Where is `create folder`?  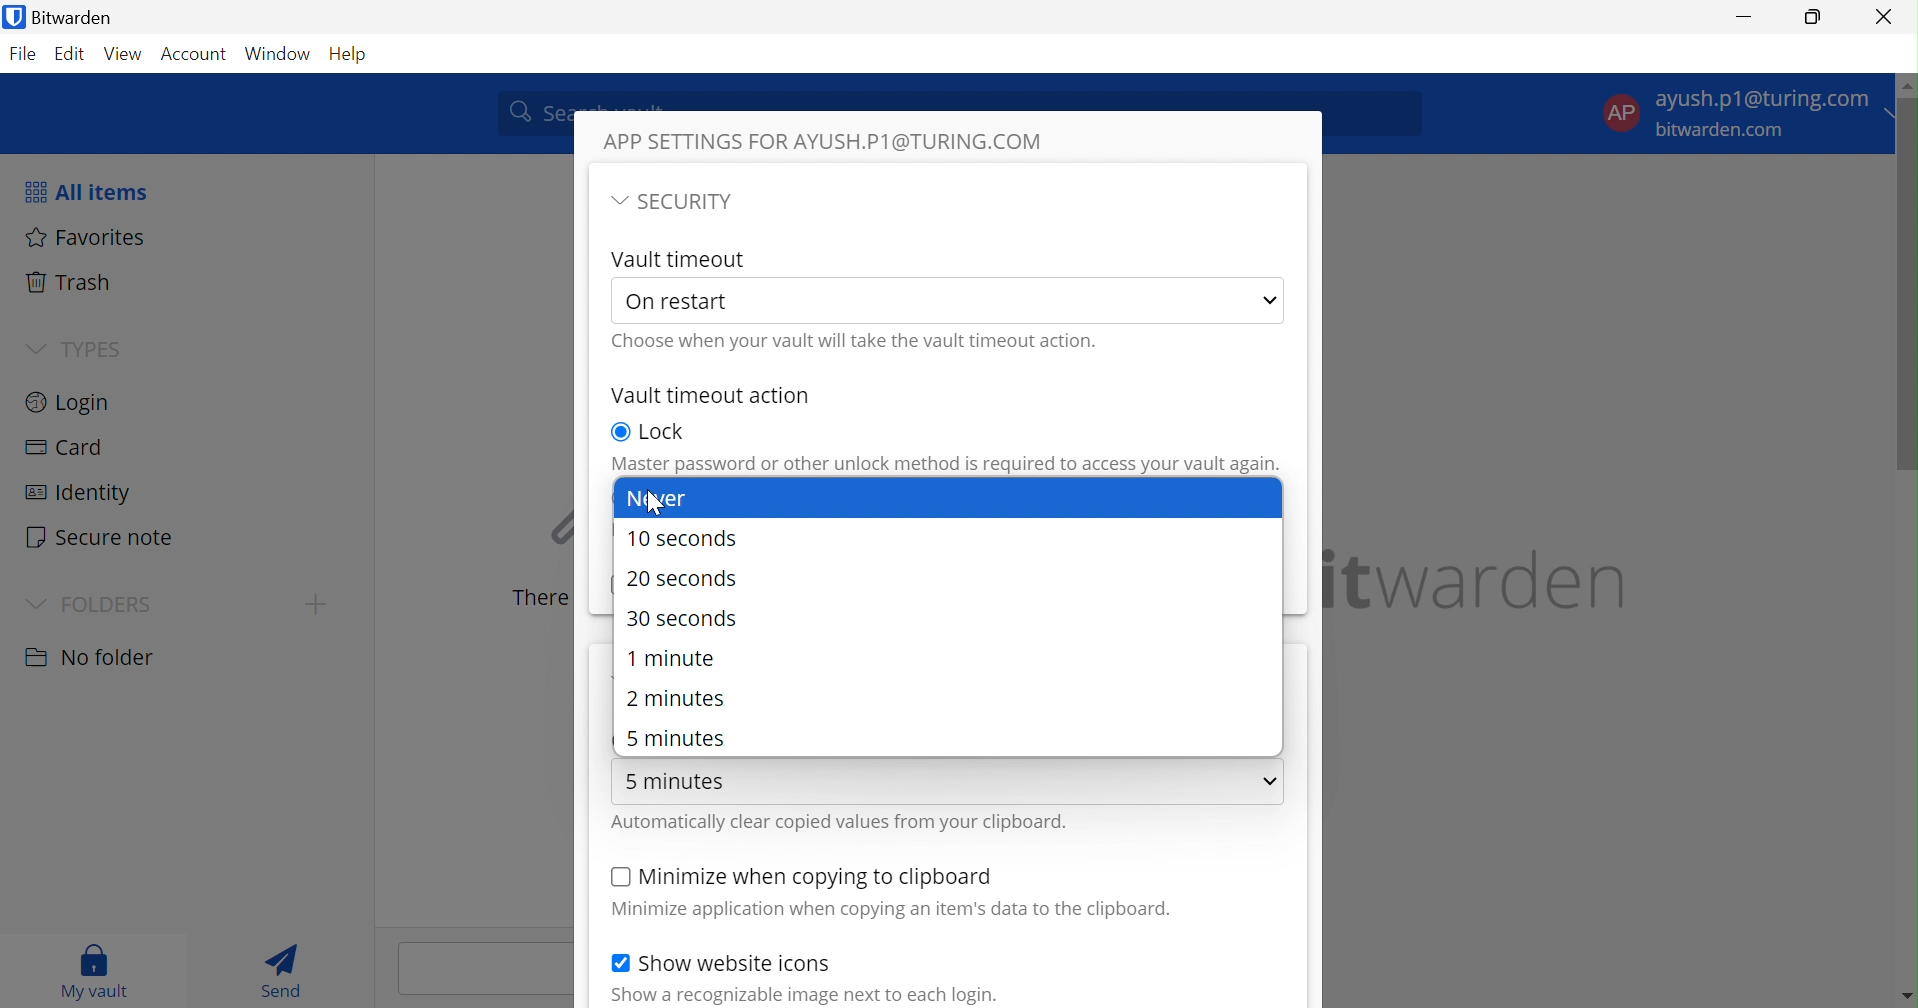 create folder is located at coordinates (315, 604).